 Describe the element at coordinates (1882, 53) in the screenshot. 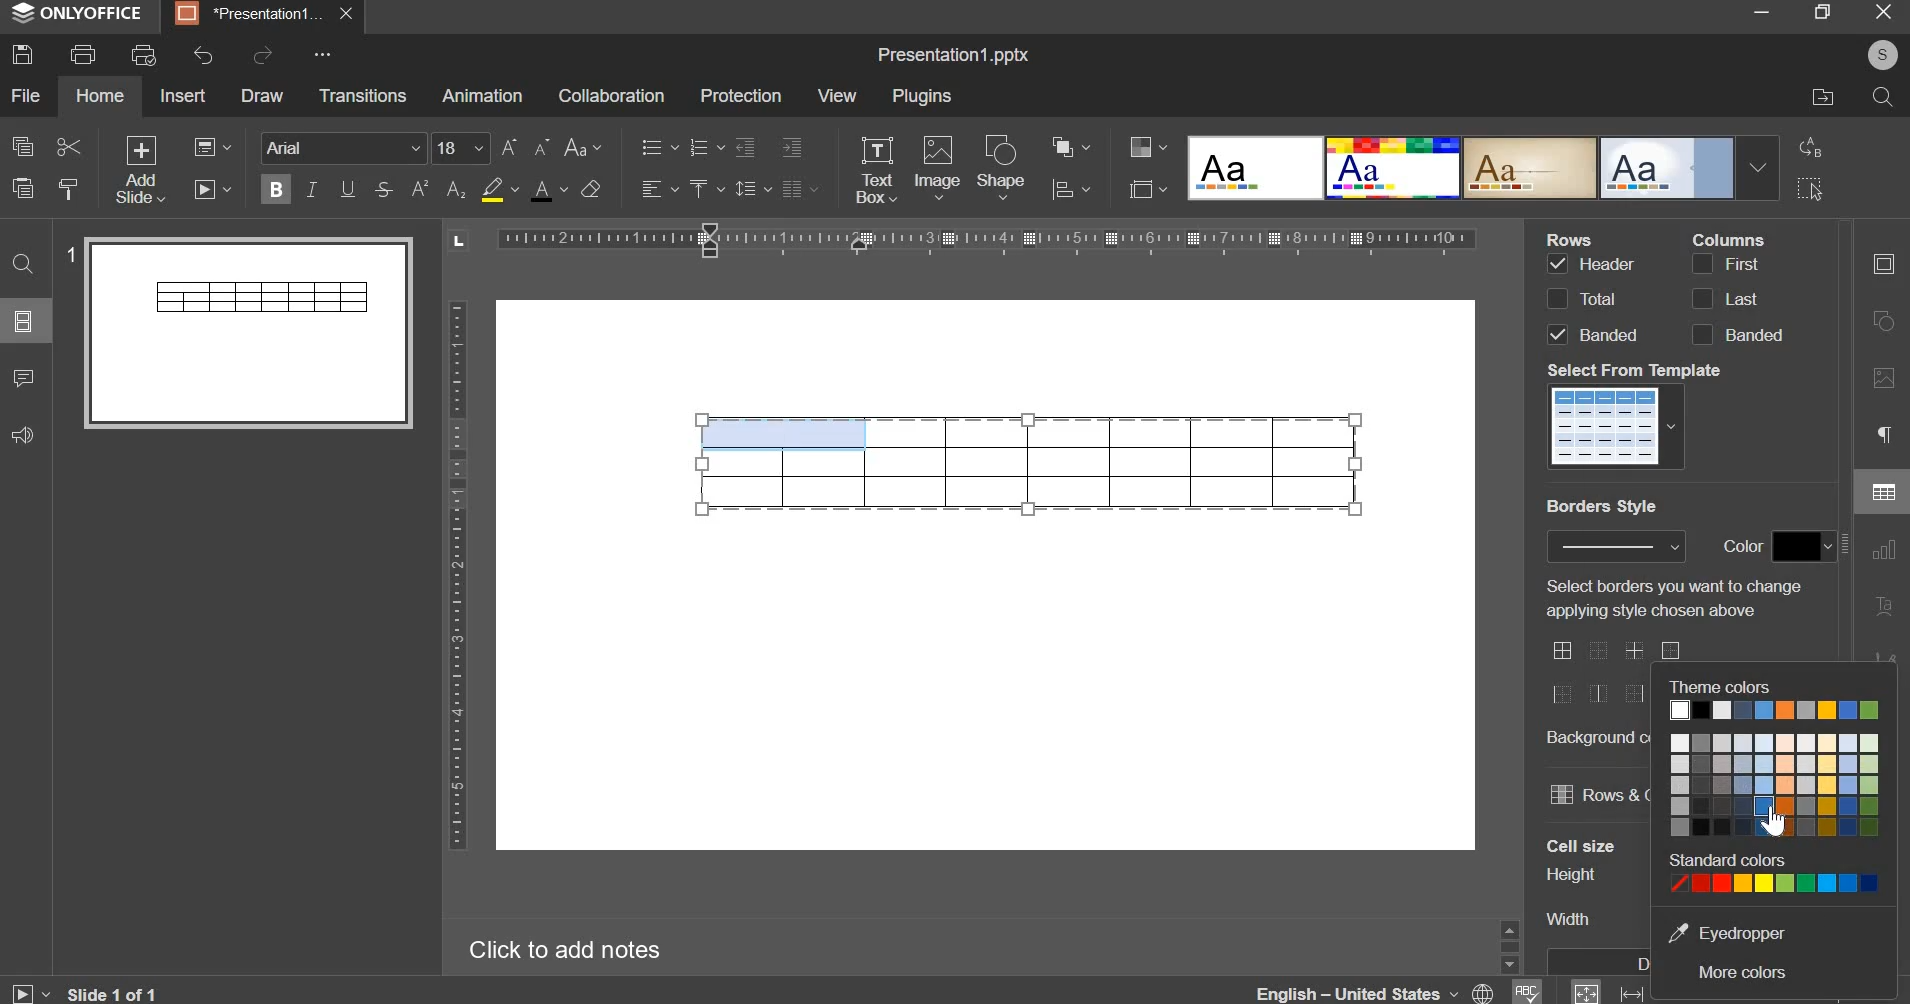

I see `User's account` at that location.